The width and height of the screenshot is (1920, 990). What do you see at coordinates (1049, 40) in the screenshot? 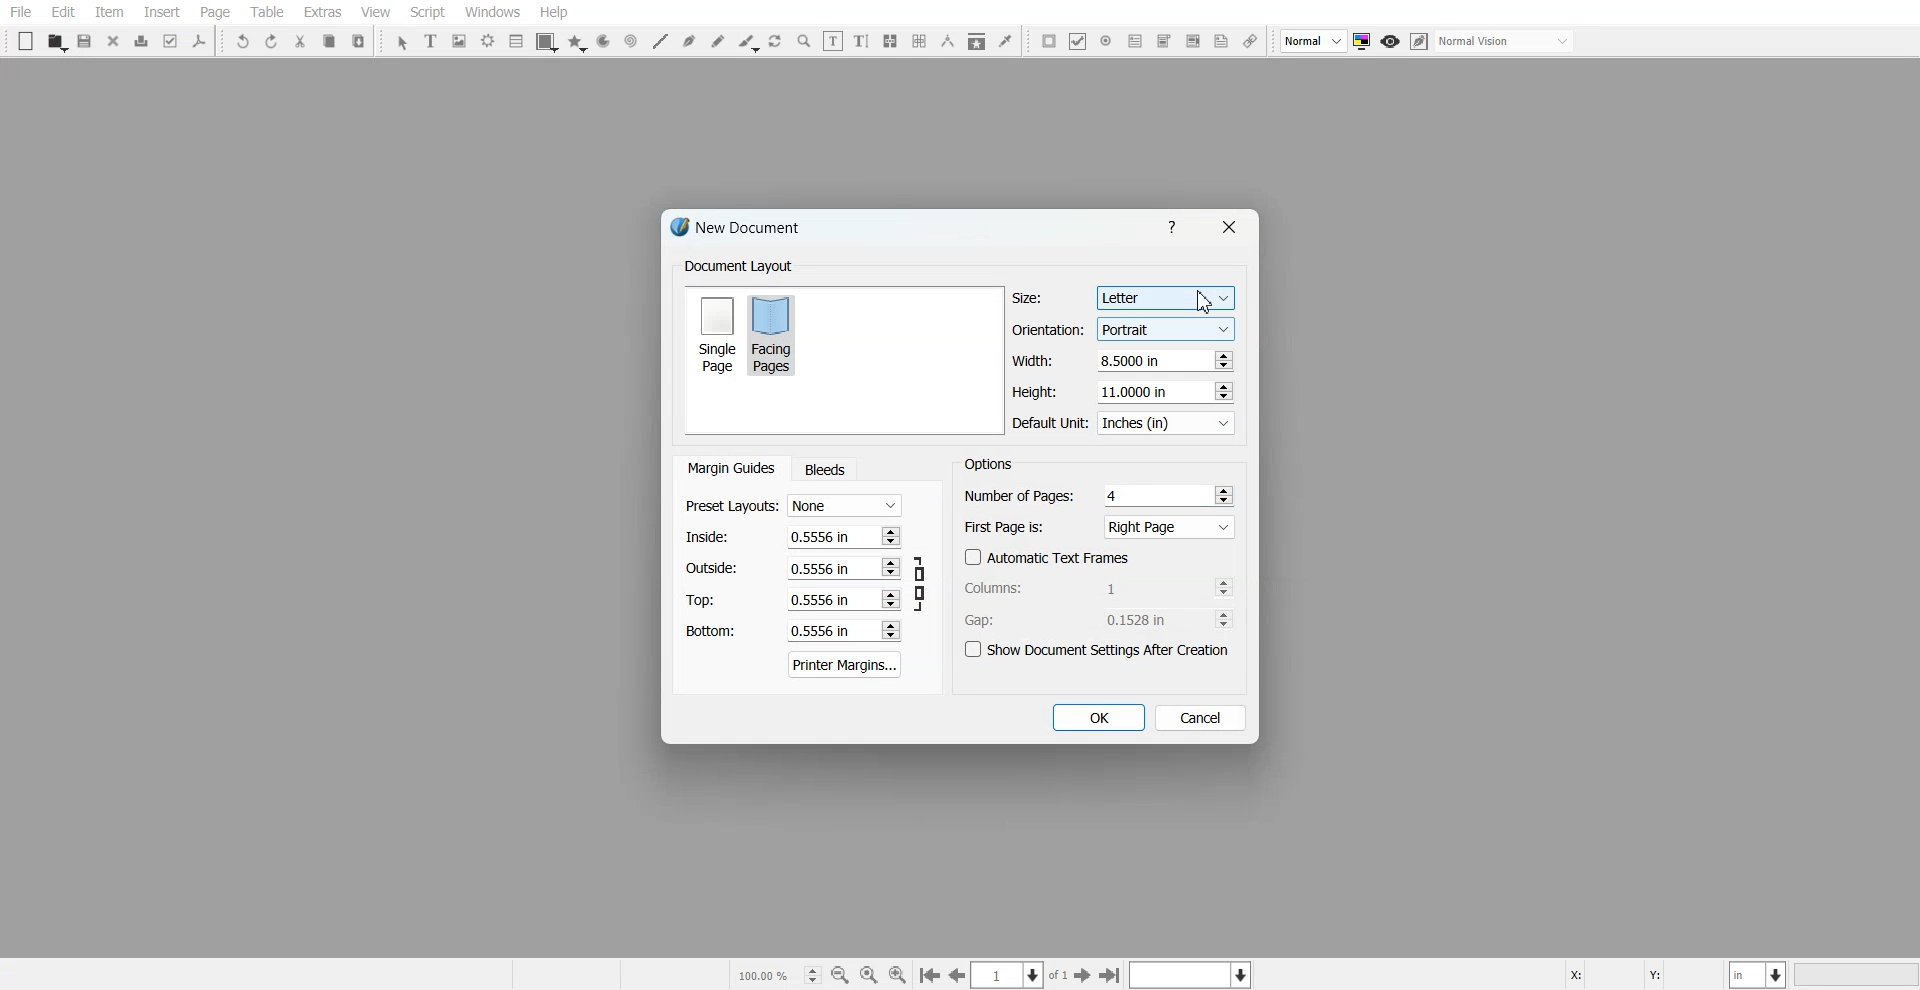
I see `PDF Push button` at bounding box center [1049, 40].